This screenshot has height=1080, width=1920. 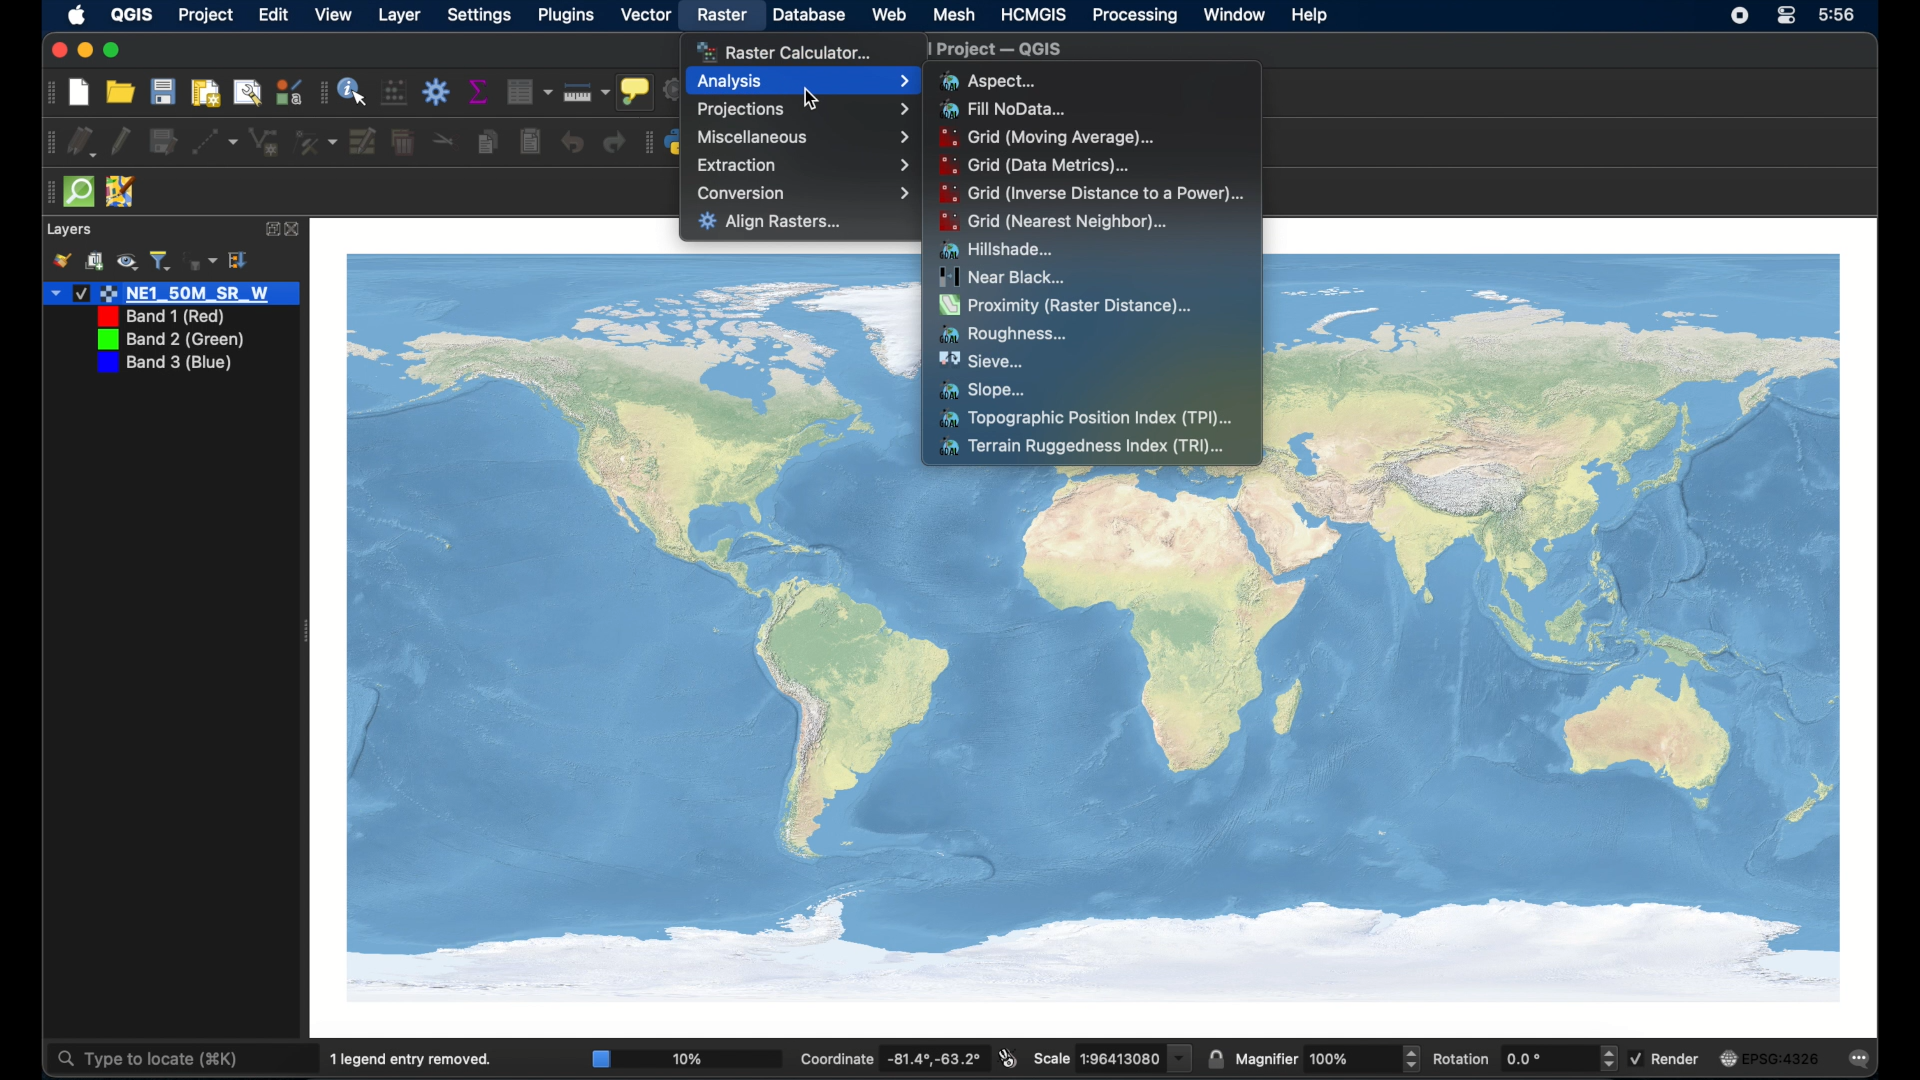 I want to click on Pointer cursor, so click(x=816, y=98).